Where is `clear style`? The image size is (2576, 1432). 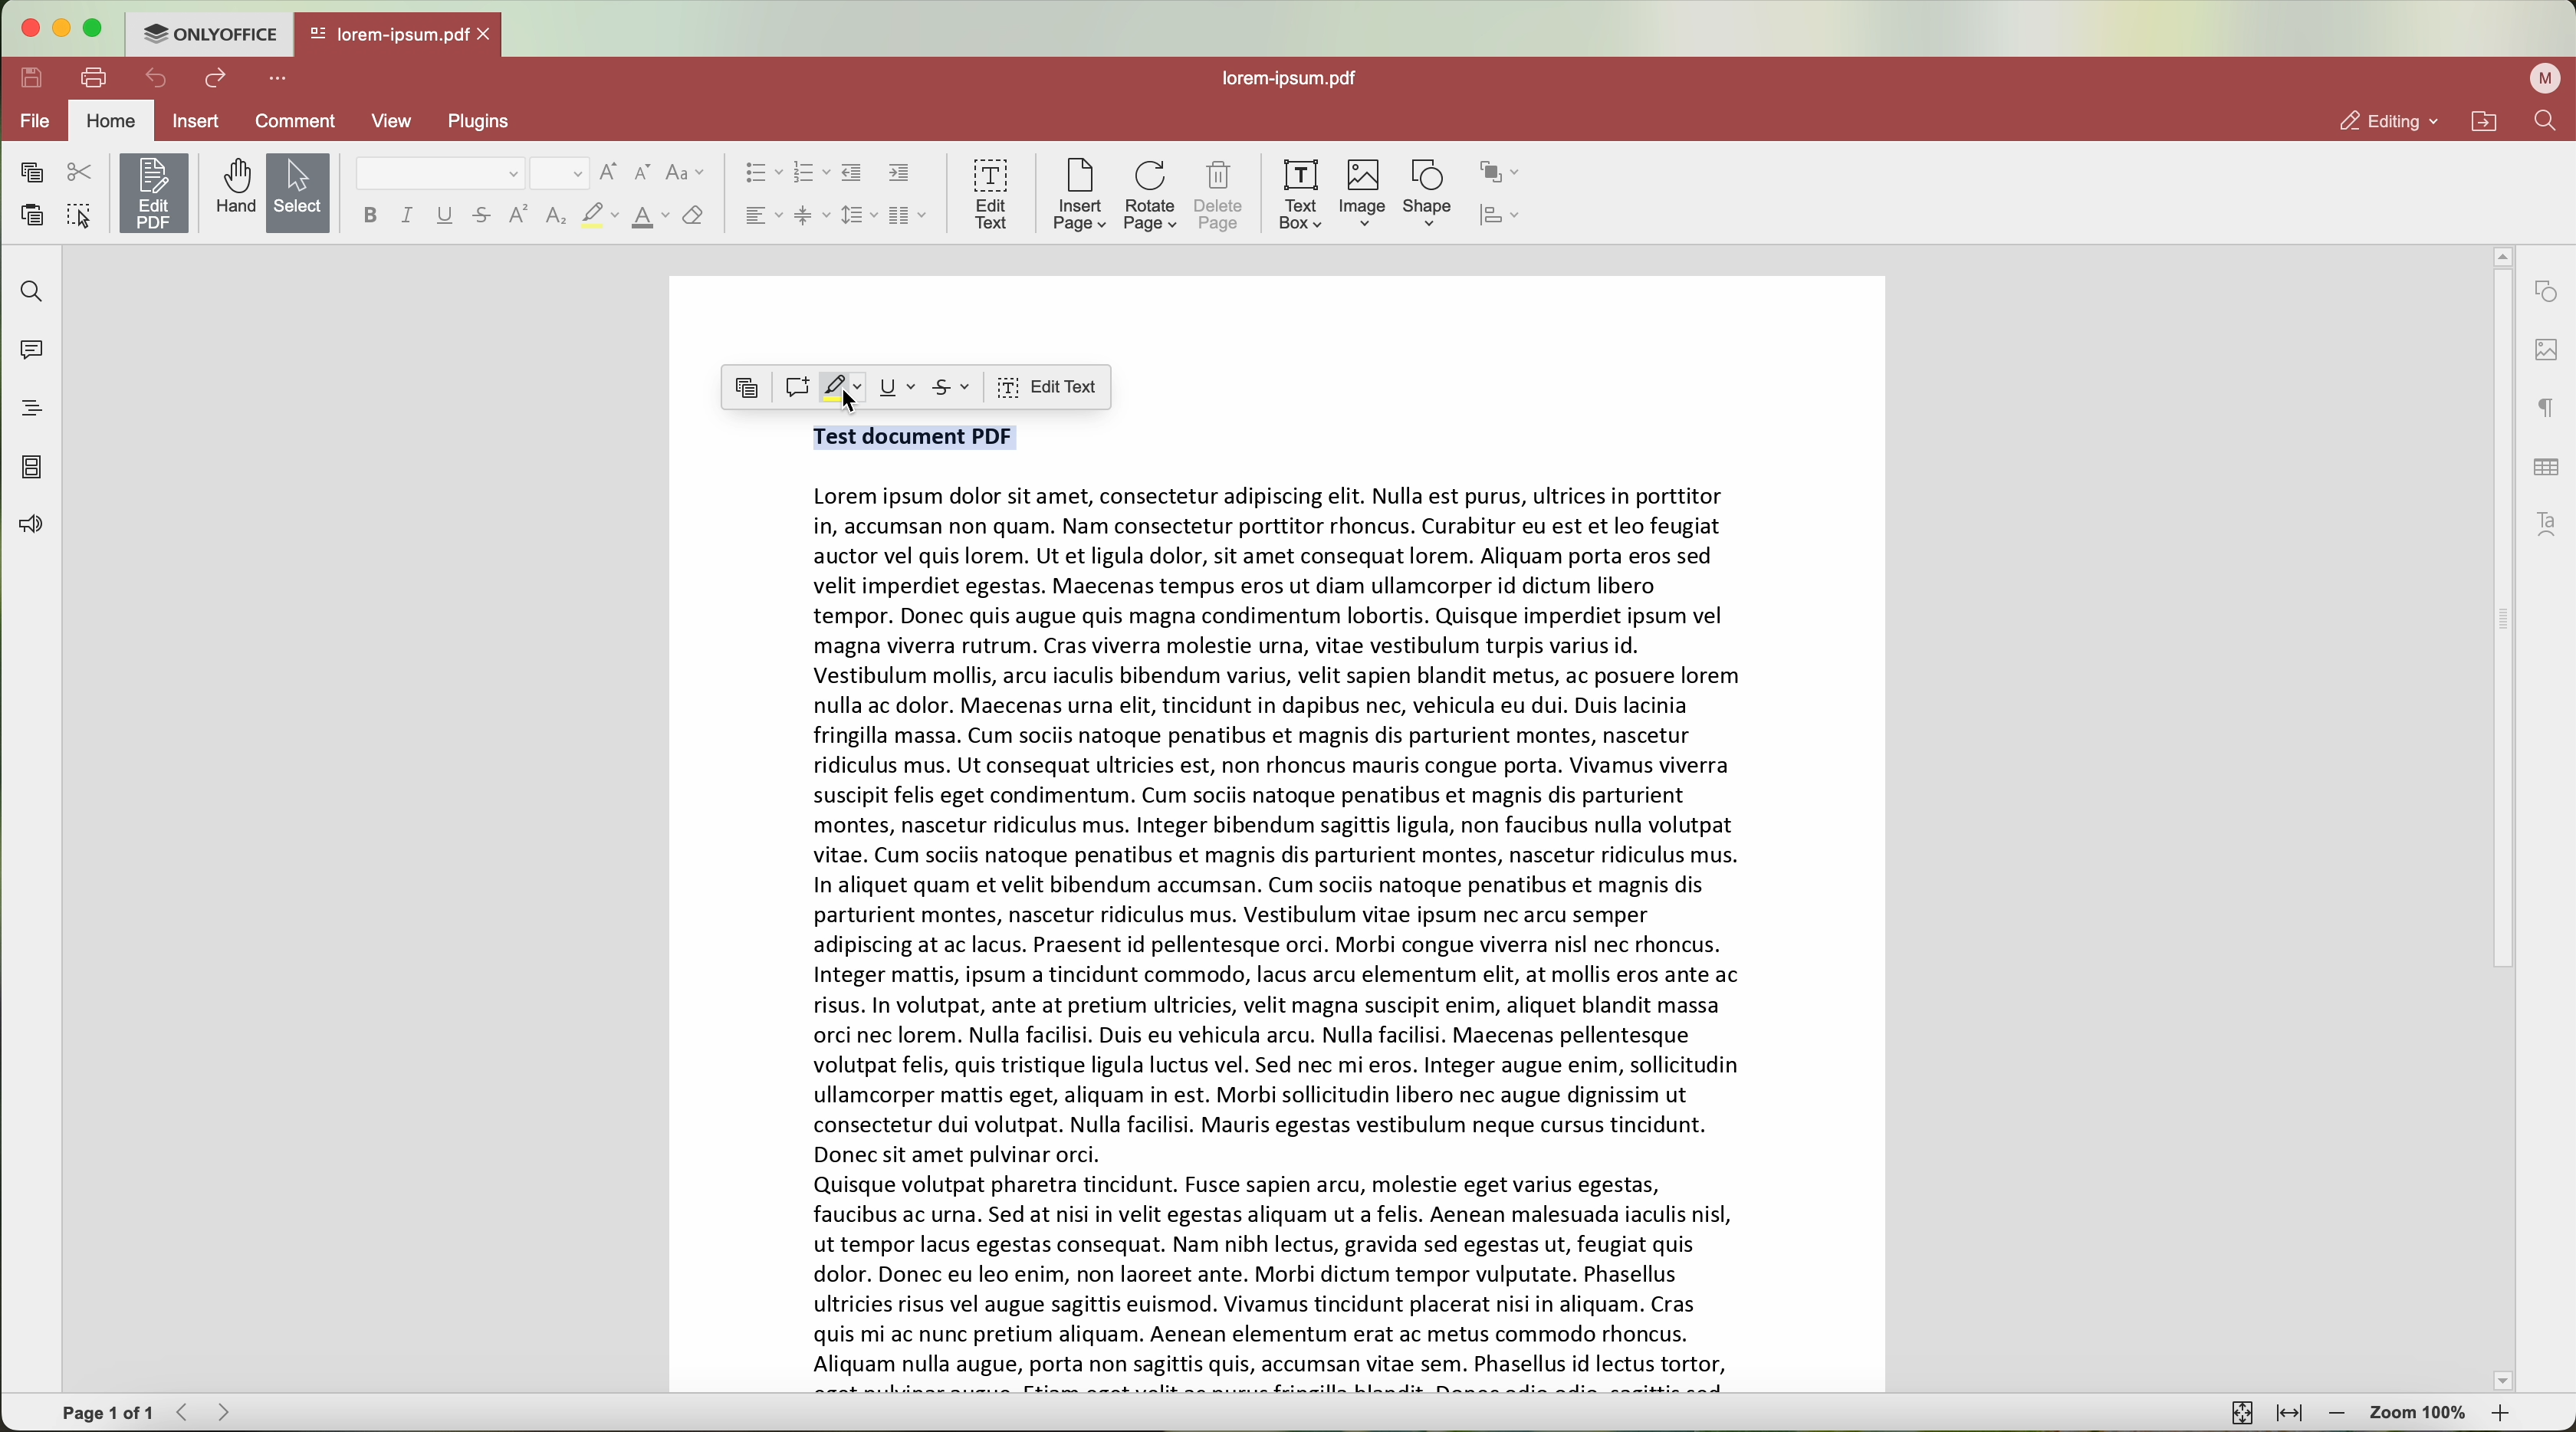 clear style is located at coordinates (697, 216).